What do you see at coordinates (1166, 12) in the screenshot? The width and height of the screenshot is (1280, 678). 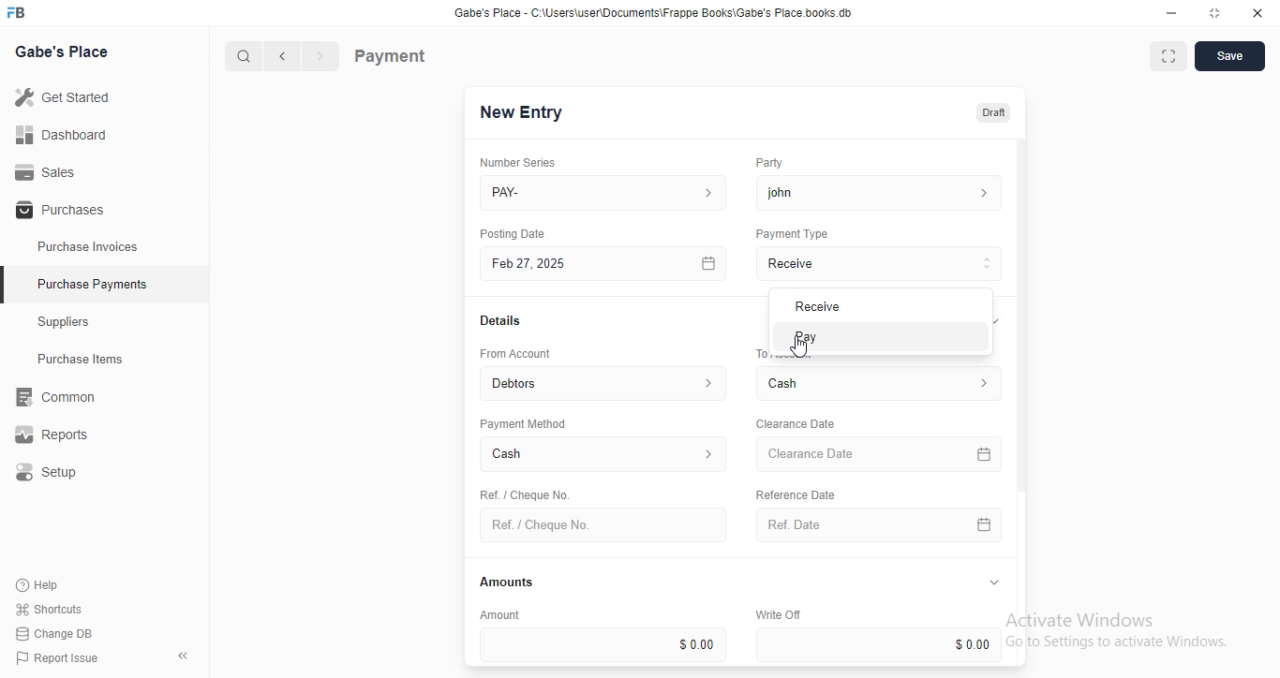 I see `minimize` at bounding box center [1166, 12].